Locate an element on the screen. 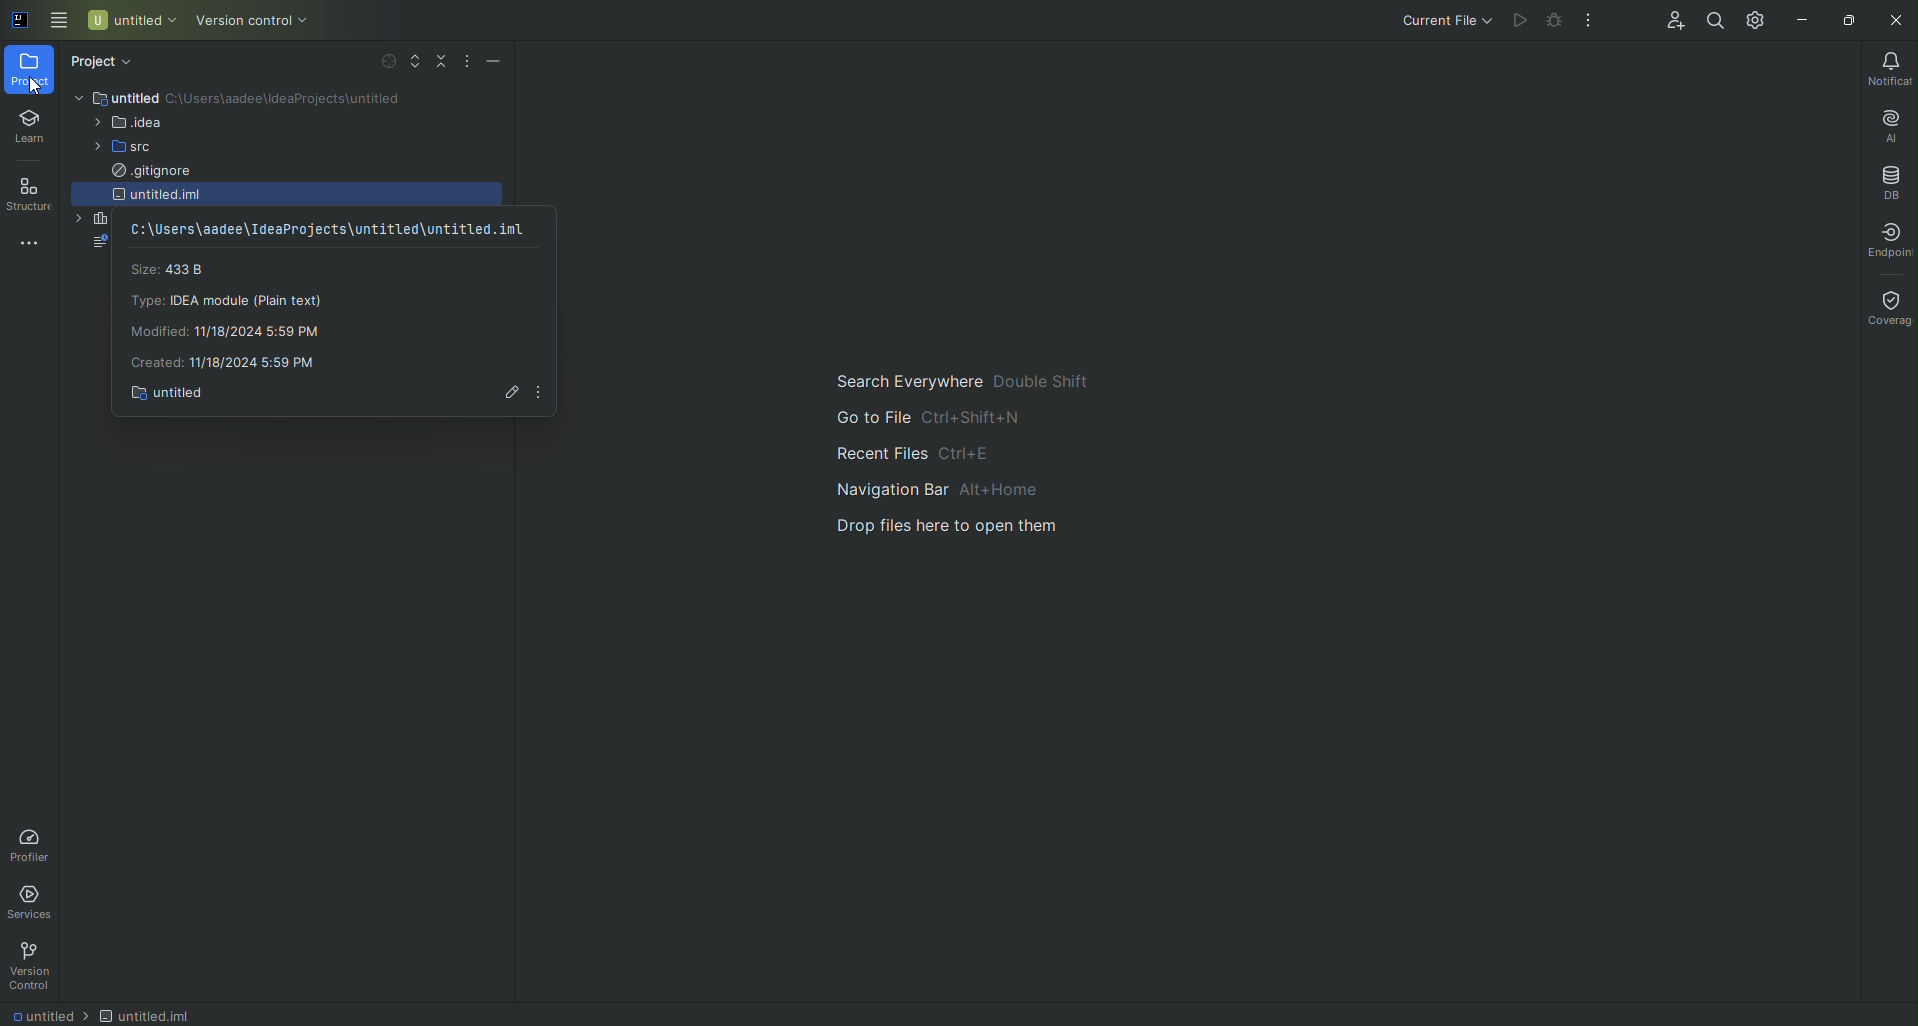  Application logo is located at coordinates (15, 21).